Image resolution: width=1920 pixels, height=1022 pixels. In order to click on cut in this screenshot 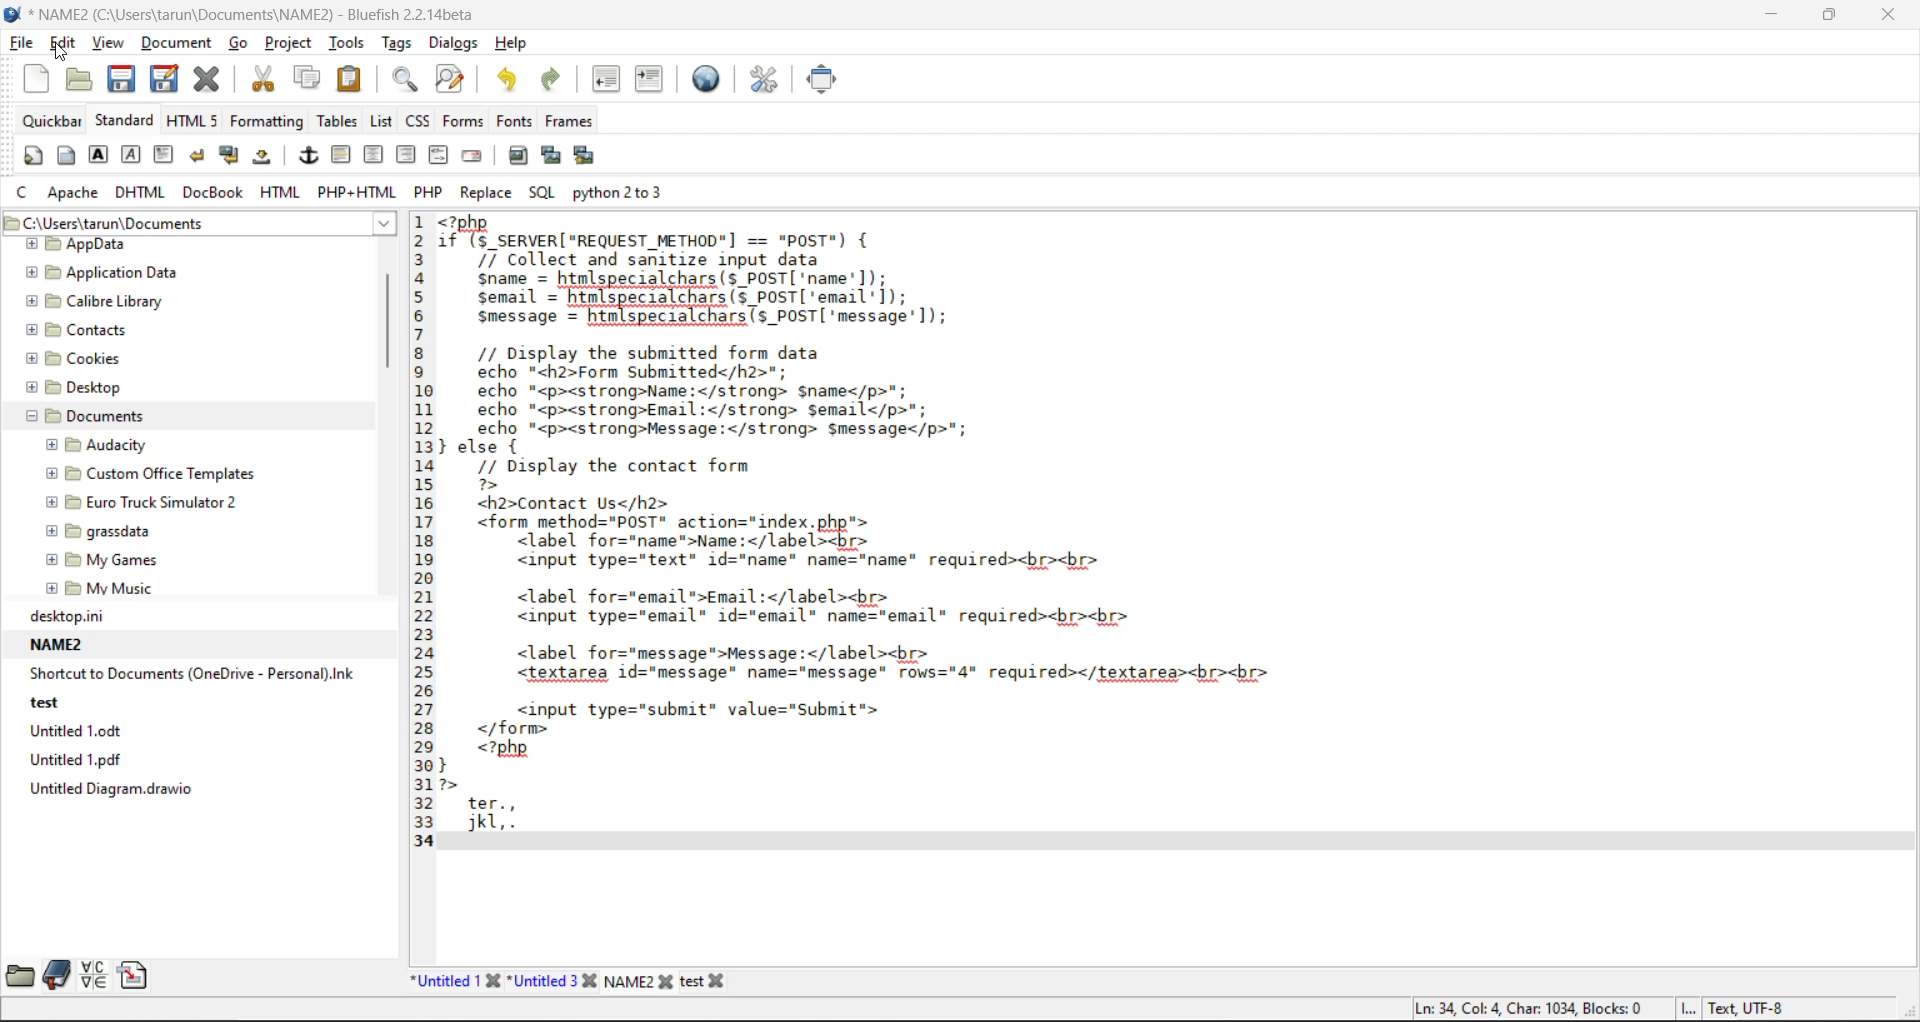, I will do `click(264, 83)`.